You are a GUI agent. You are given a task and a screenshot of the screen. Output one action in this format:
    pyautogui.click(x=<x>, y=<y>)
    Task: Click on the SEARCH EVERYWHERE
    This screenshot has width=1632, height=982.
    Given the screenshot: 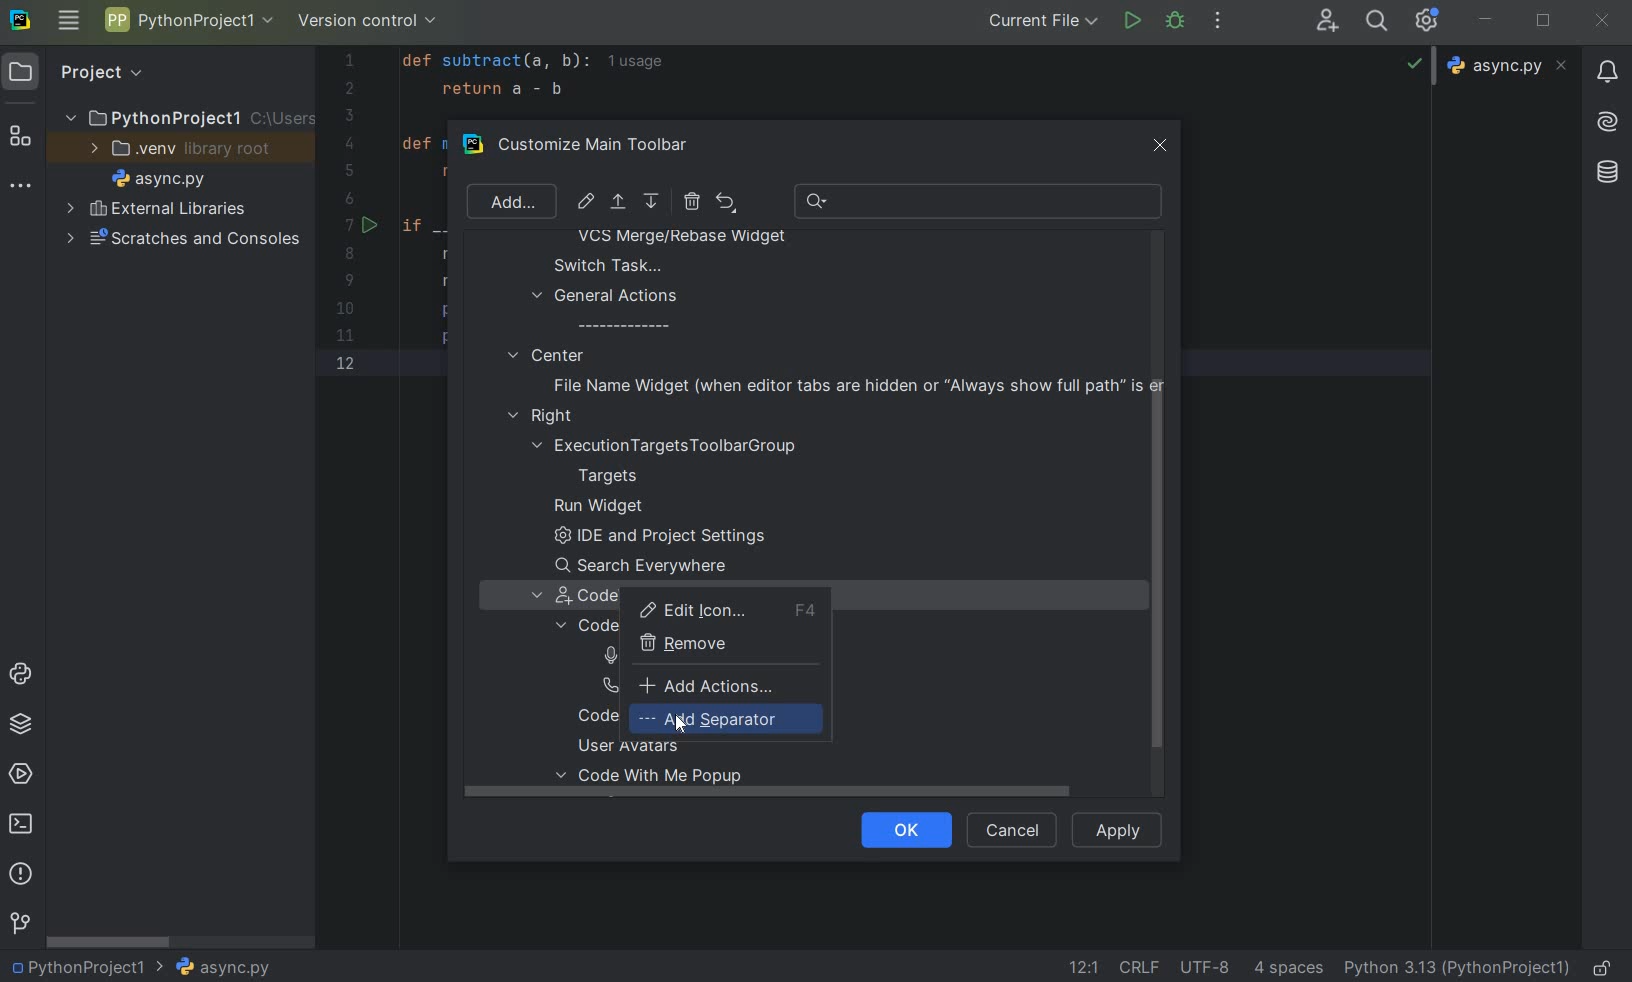 What is the action you would take?
    pyautogui.click(x=1381, y=21)
    